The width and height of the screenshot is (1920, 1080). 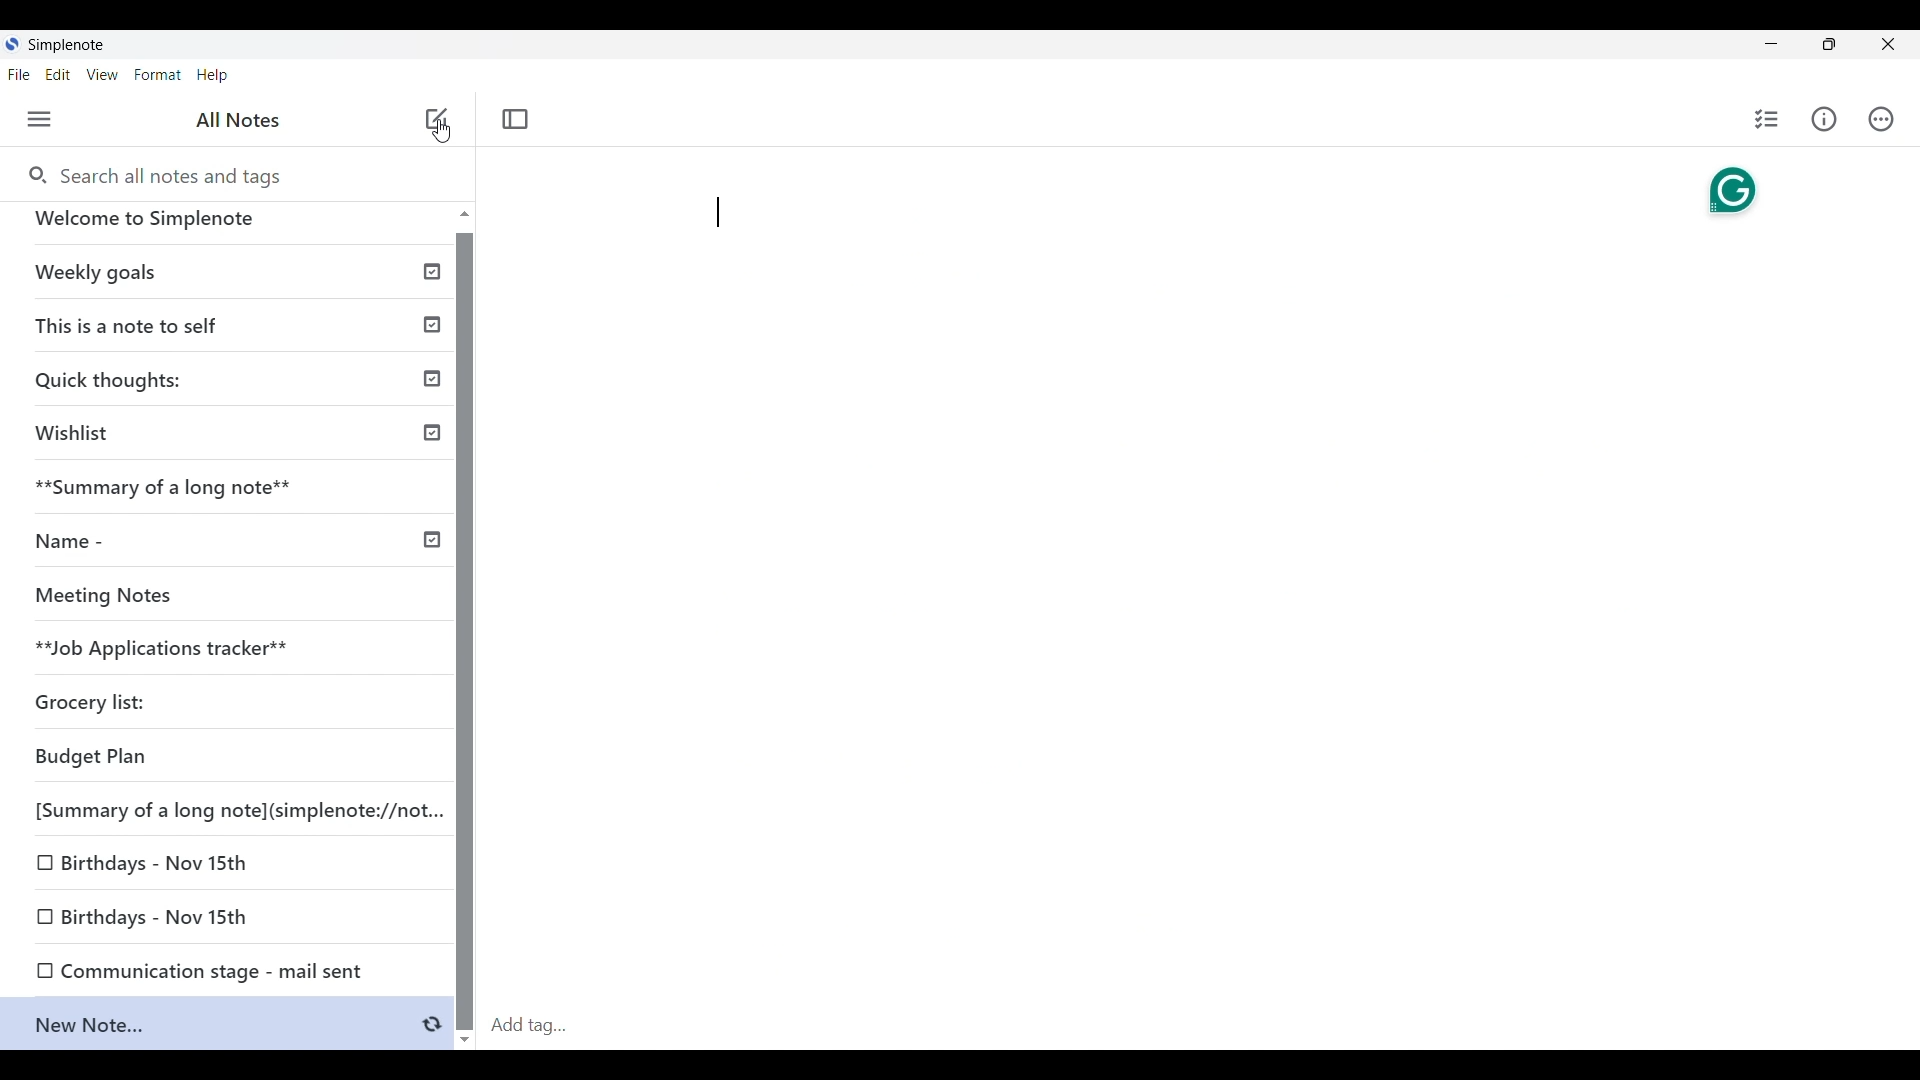 What do you see at coordinates (437, 166) in the screenshot?
I see `Description of selected note` at bounding box center [437, 166].